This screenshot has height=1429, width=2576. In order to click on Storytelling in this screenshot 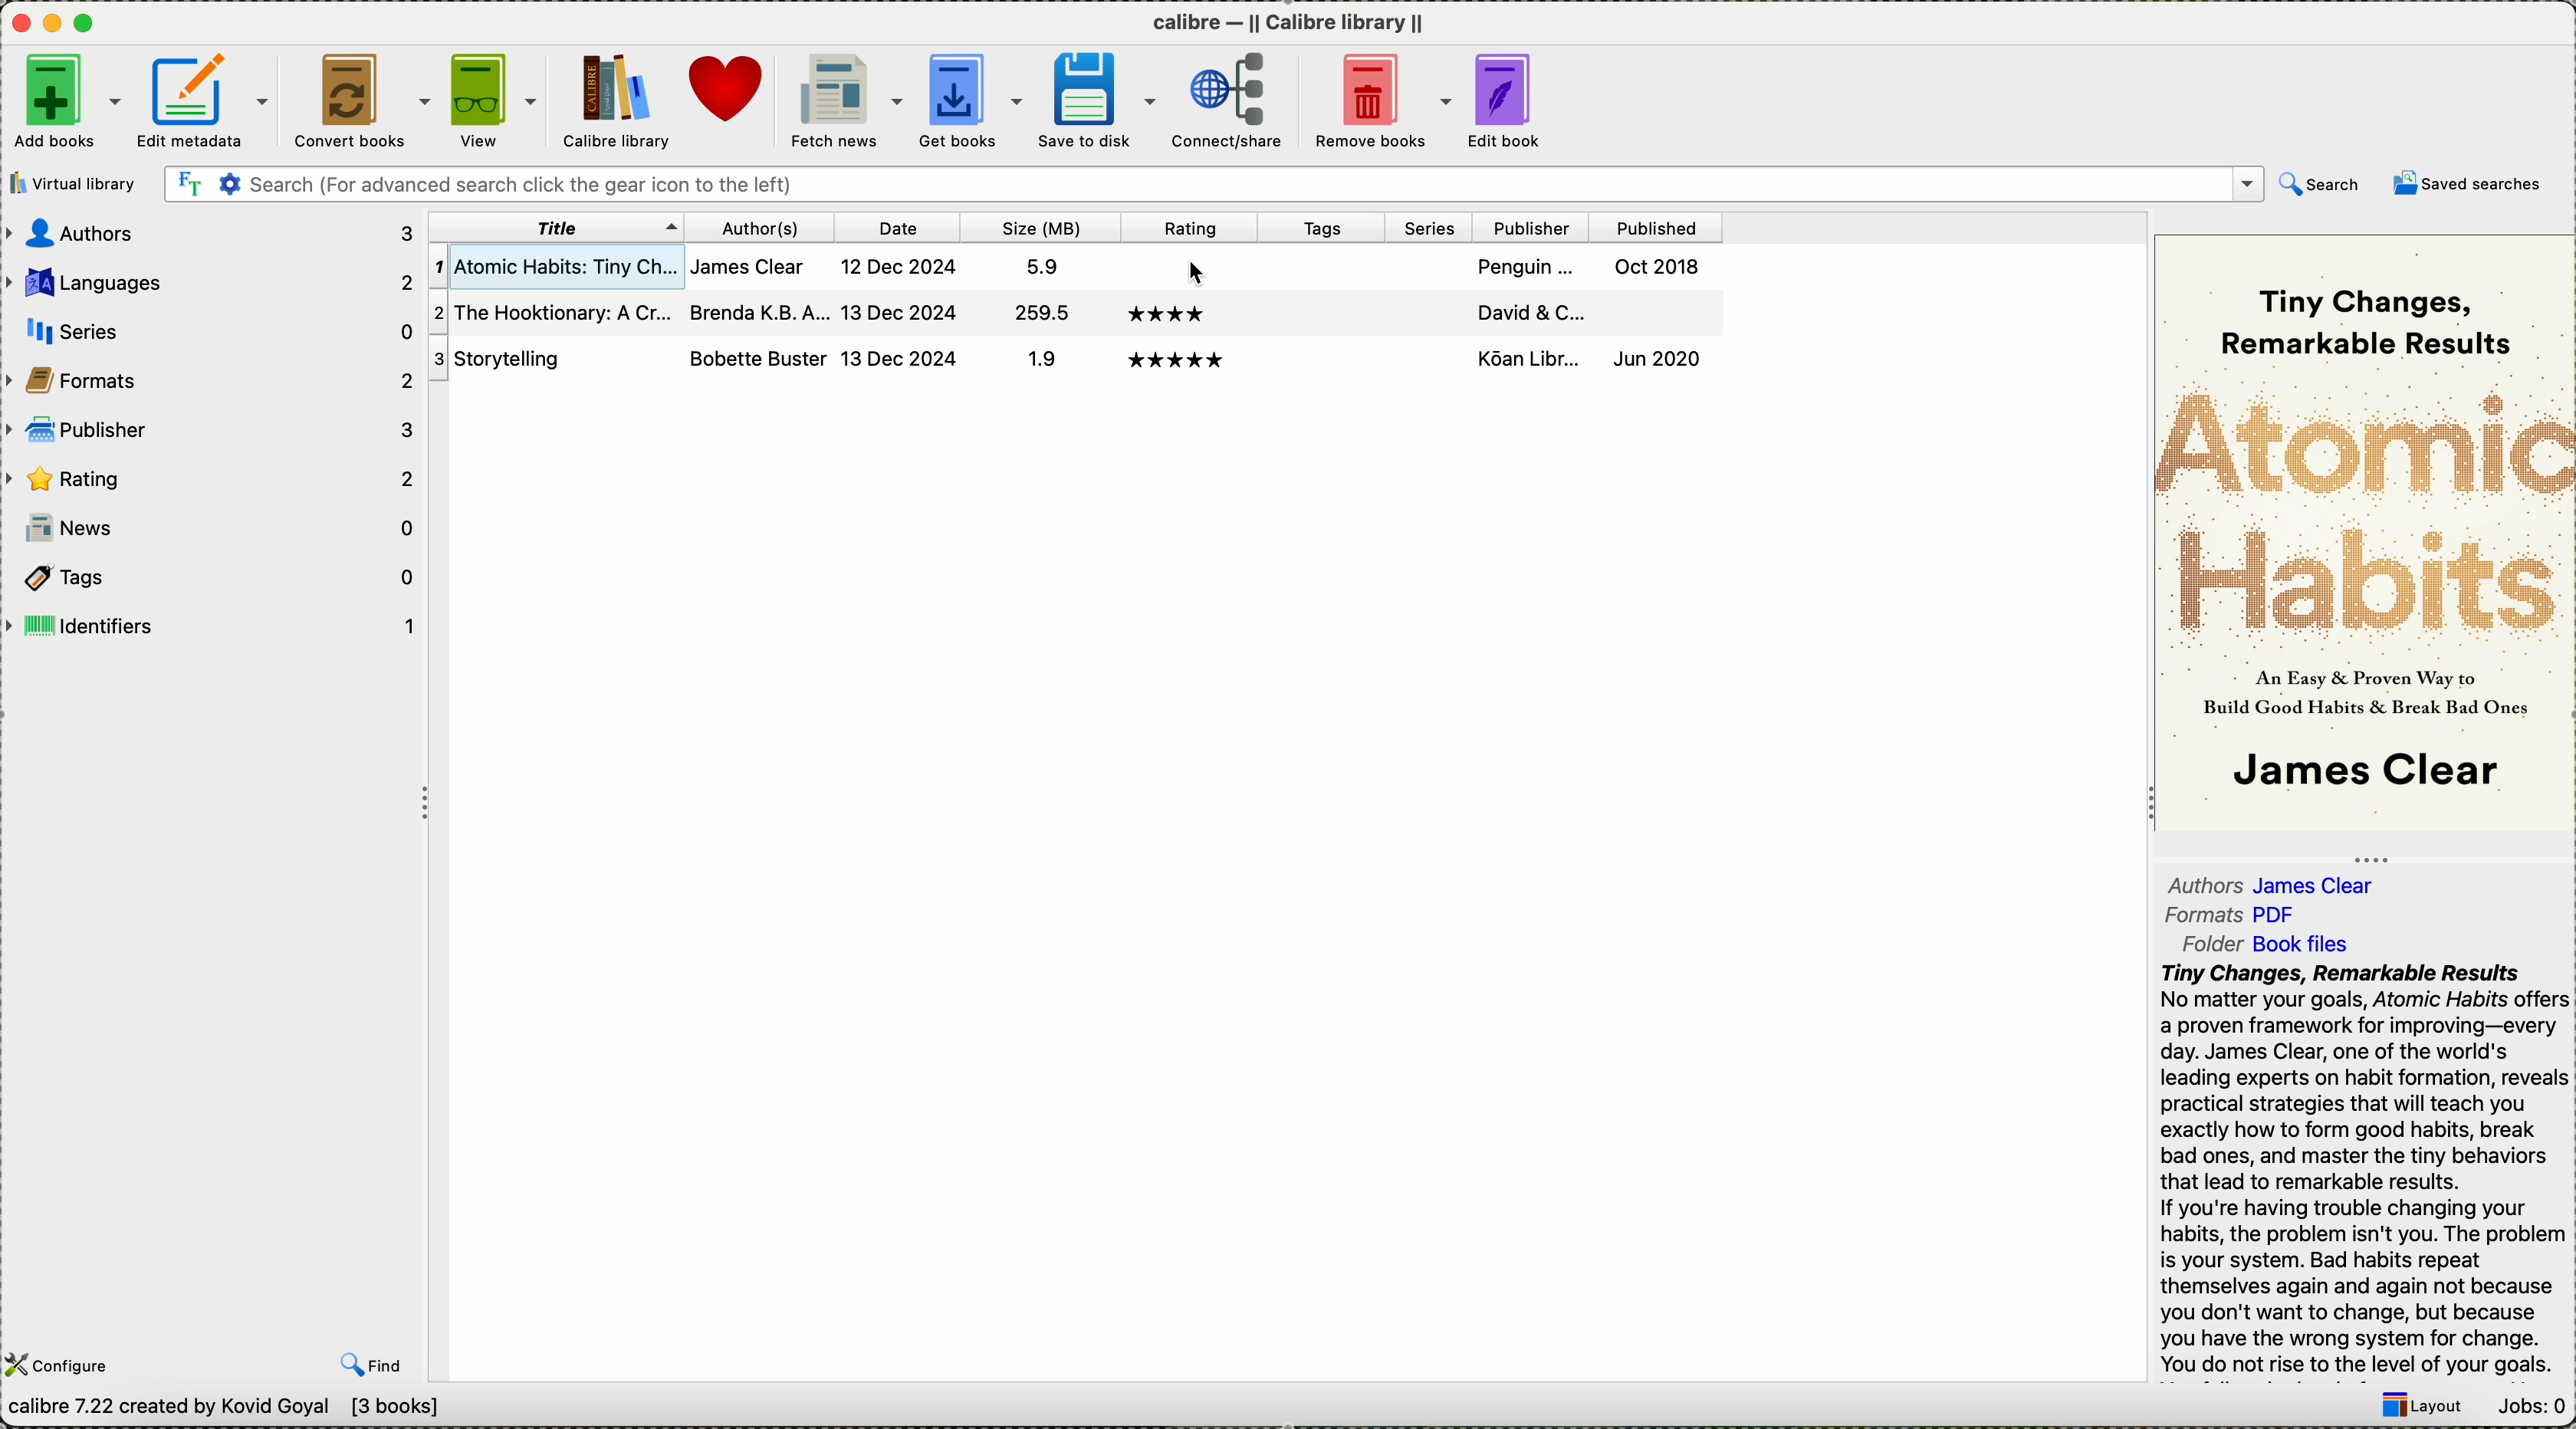, I will do `click(549, 359)`.